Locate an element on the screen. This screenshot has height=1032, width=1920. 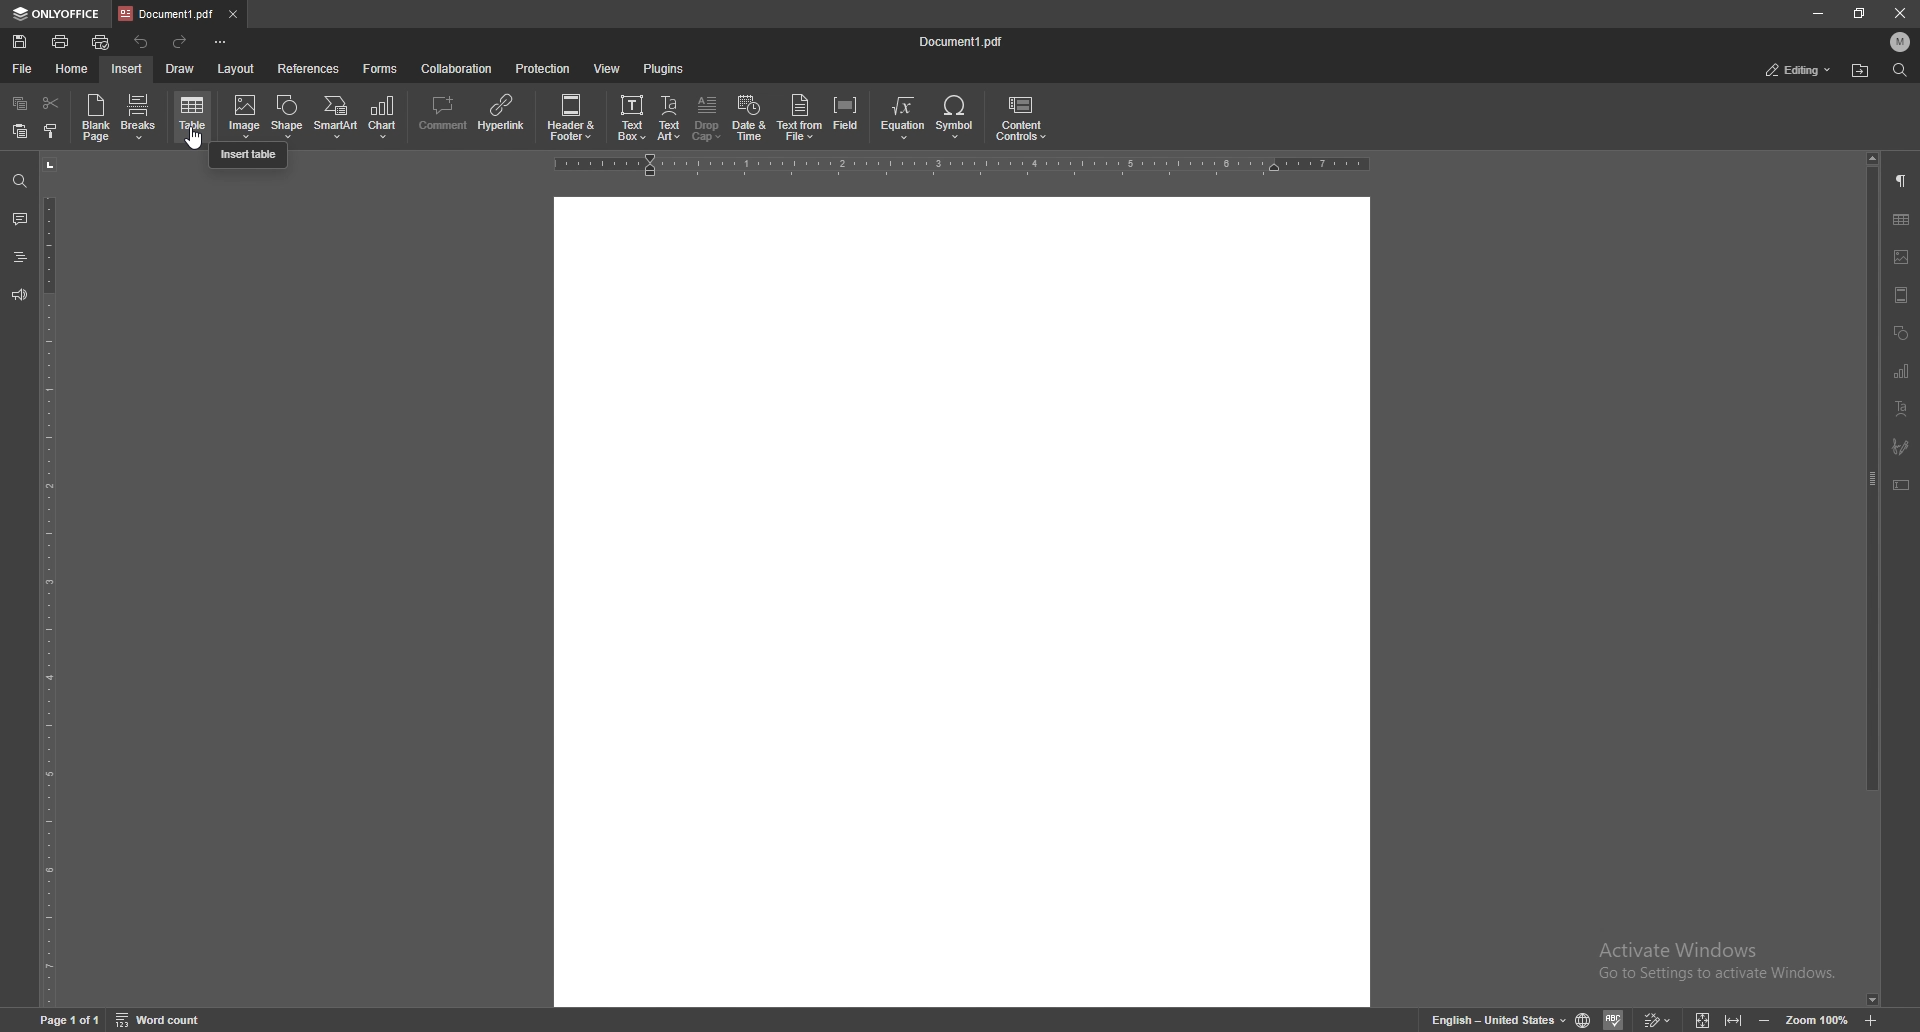
print is located at coordinates (61, 41).